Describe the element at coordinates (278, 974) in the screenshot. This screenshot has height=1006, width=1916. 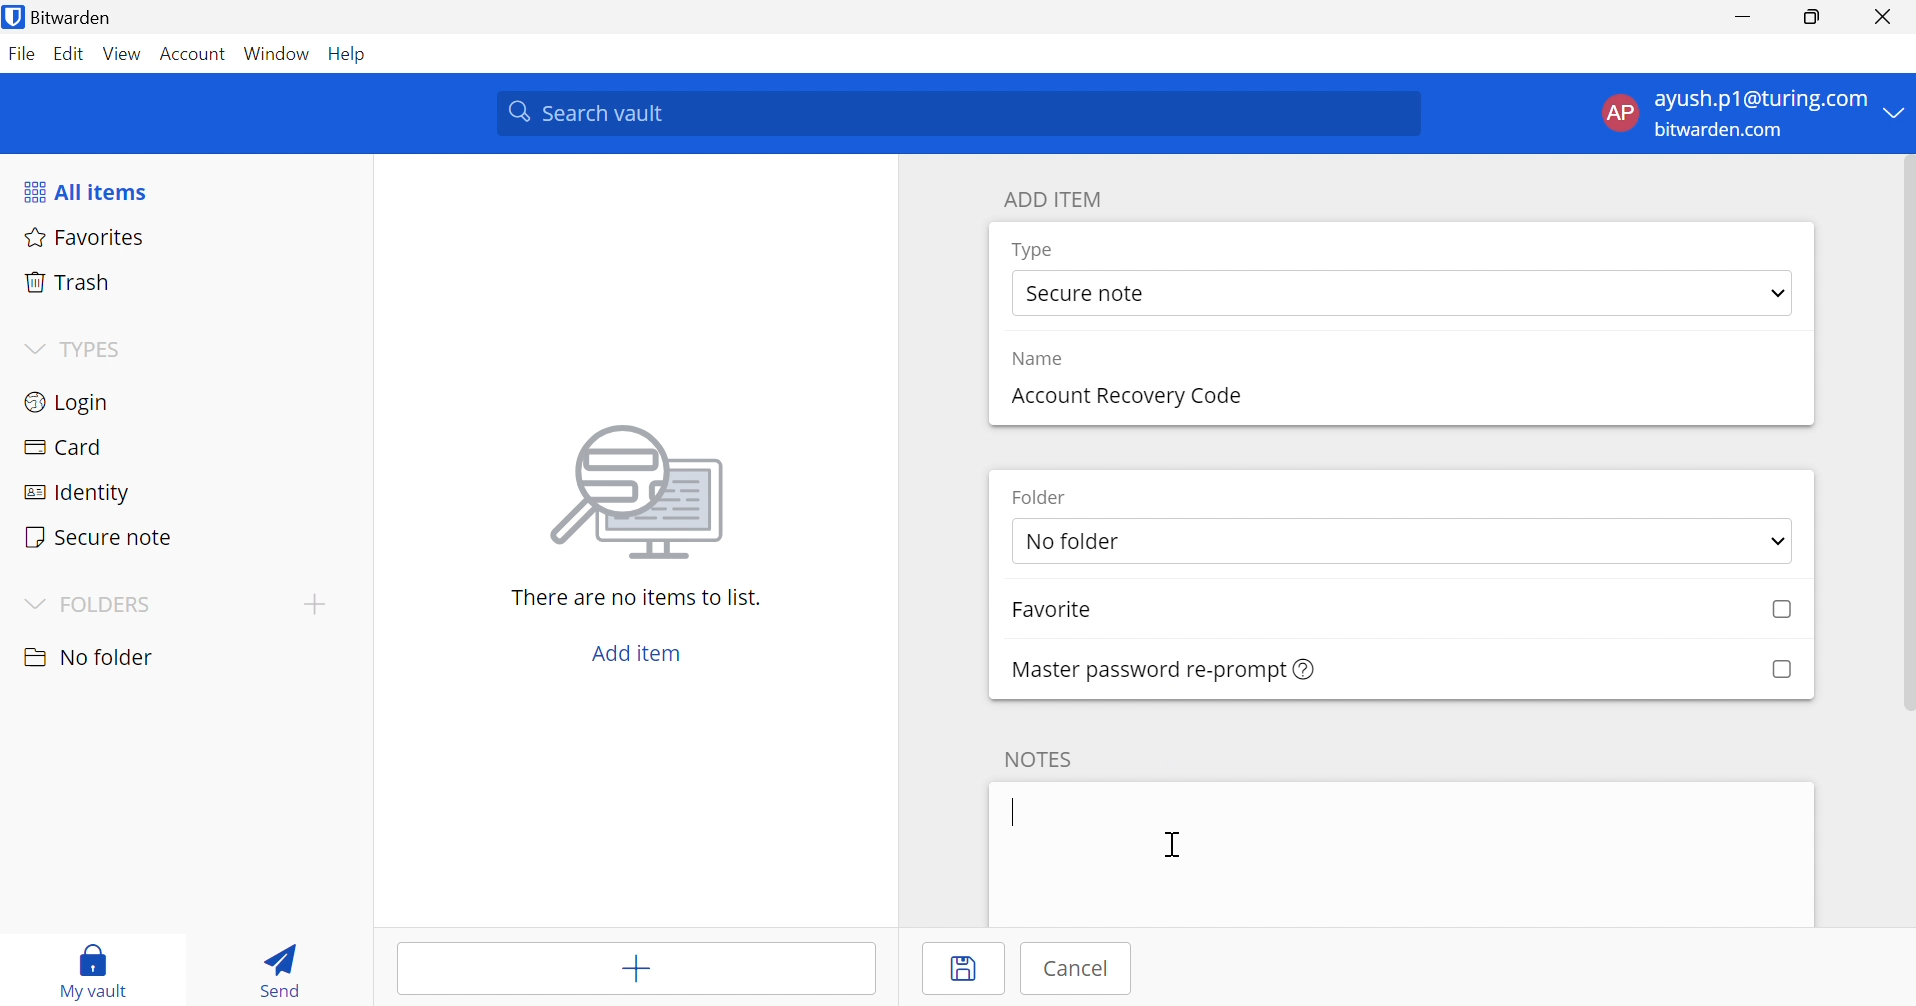
I see `Send` at that location.